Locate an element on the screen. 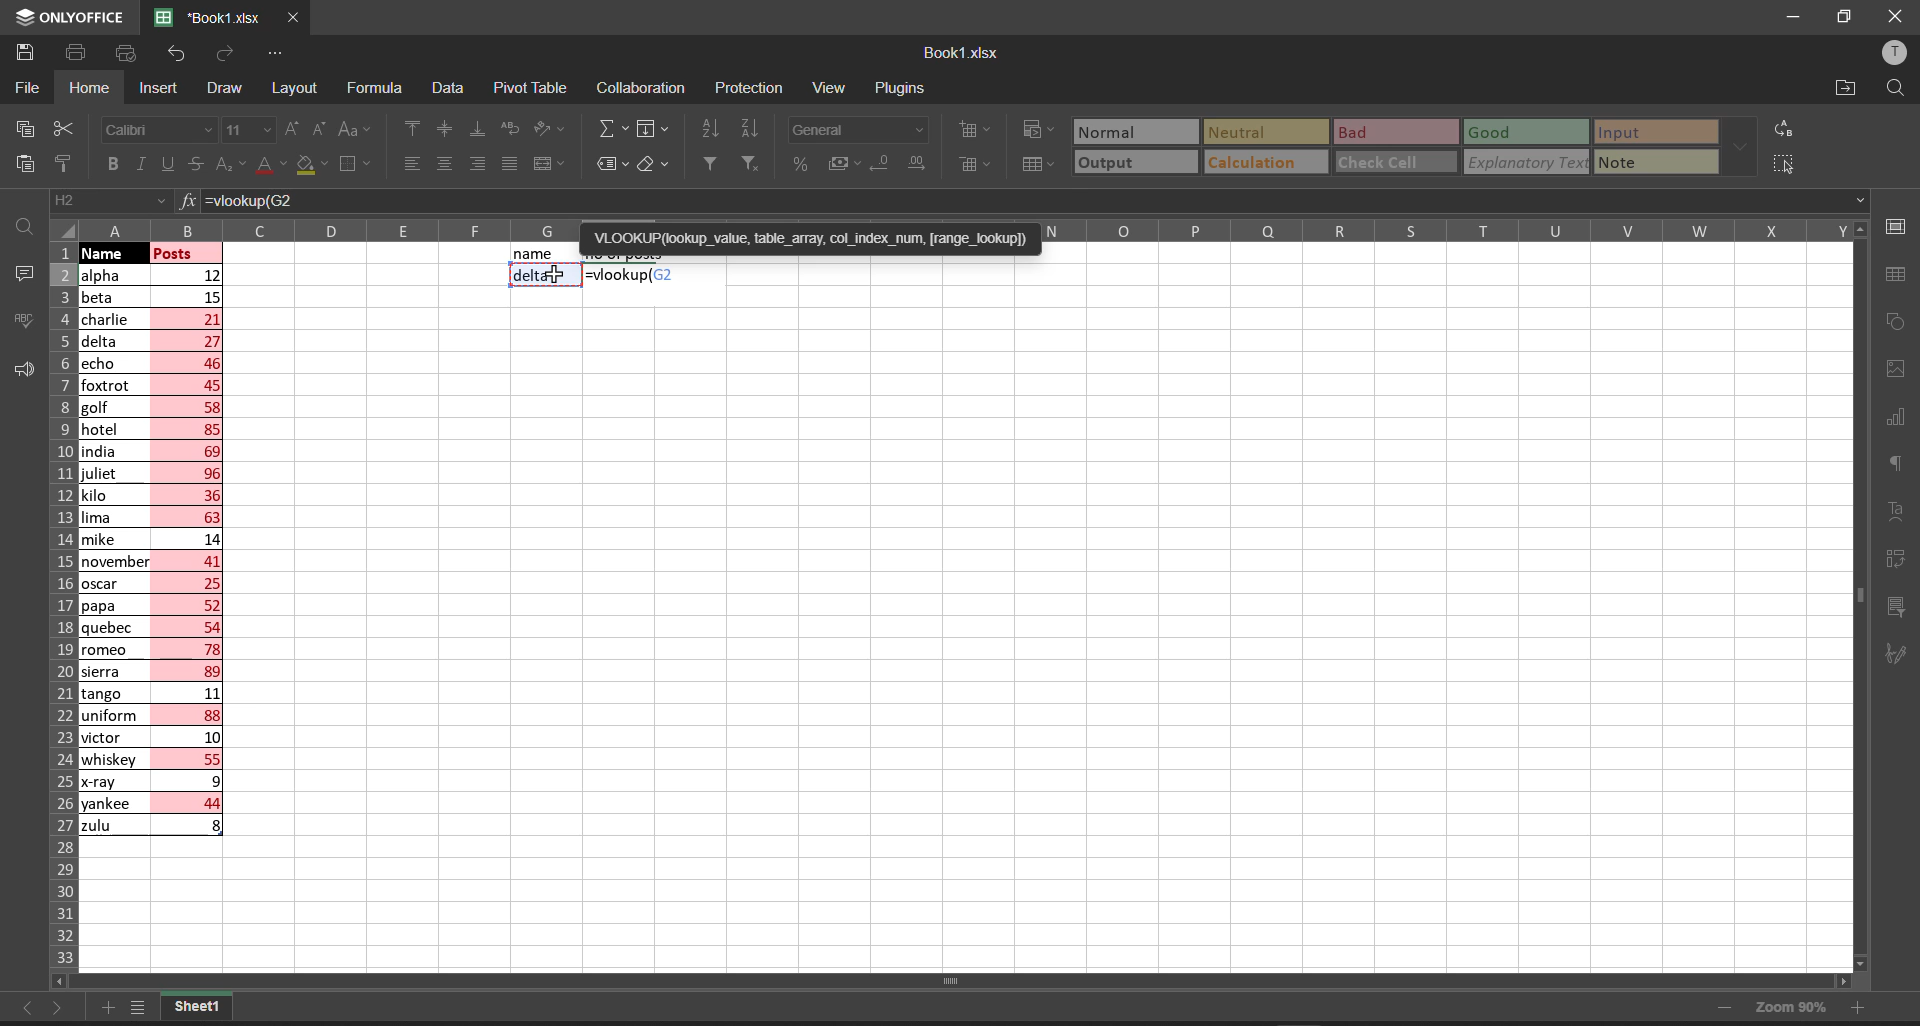 The height and width of the screenshot is (1026, 1920). print is located at coordinates (77, 54).